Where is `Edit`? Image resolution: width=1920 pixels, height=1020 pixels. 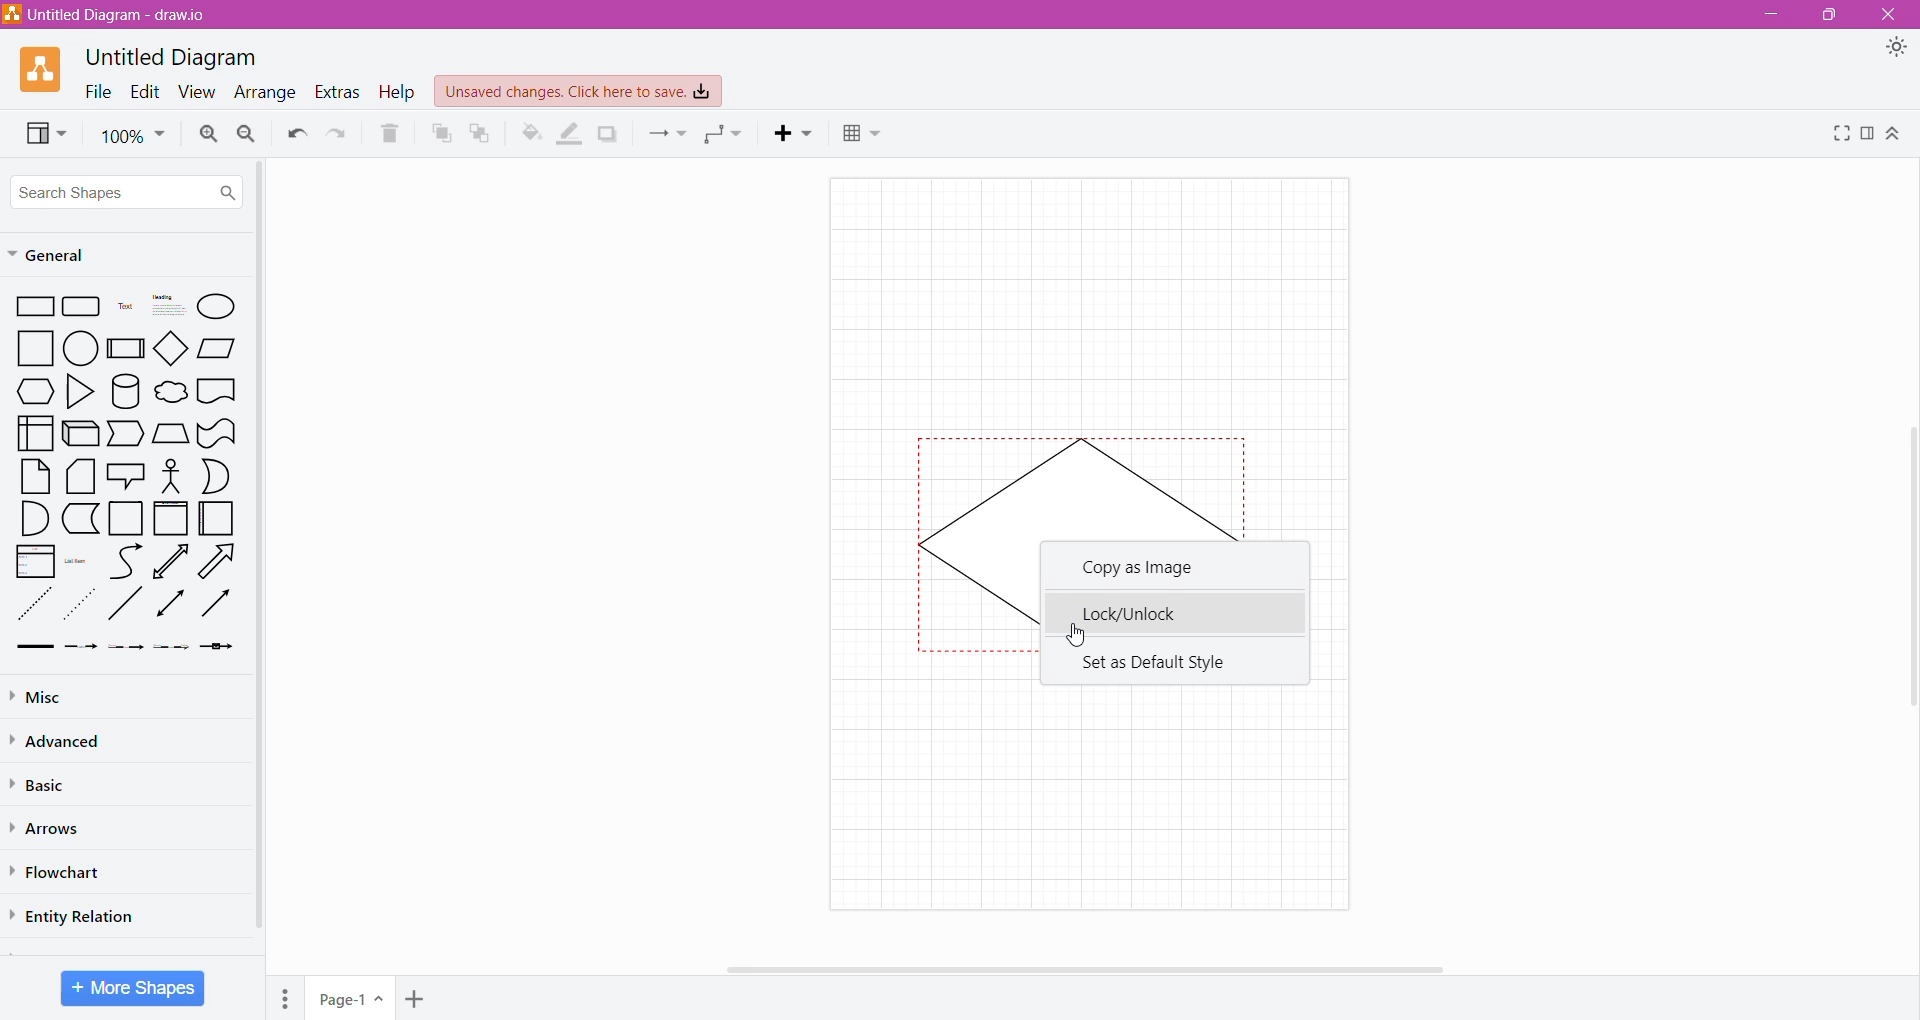
Edit is located at coordinates (144, 91).